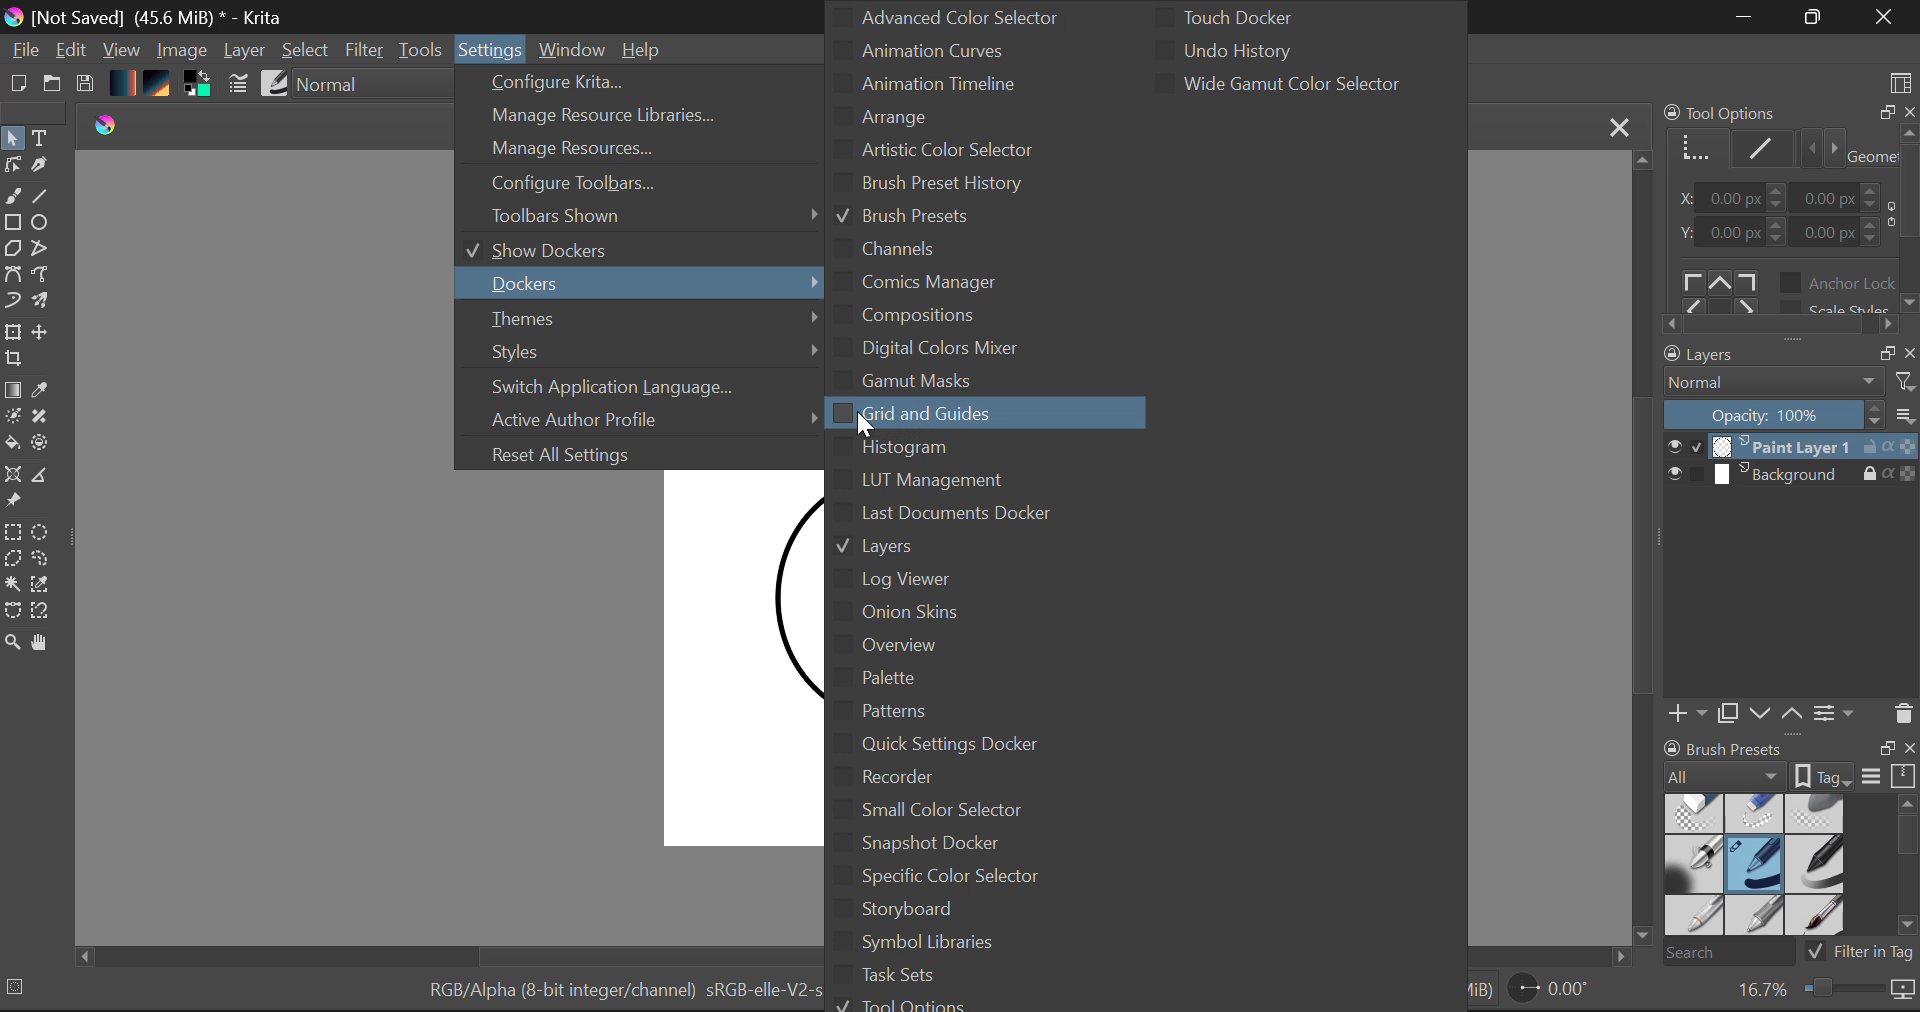  Describe the element at coordinates (43, 196) in the screenshot. I see `Line` at that location.